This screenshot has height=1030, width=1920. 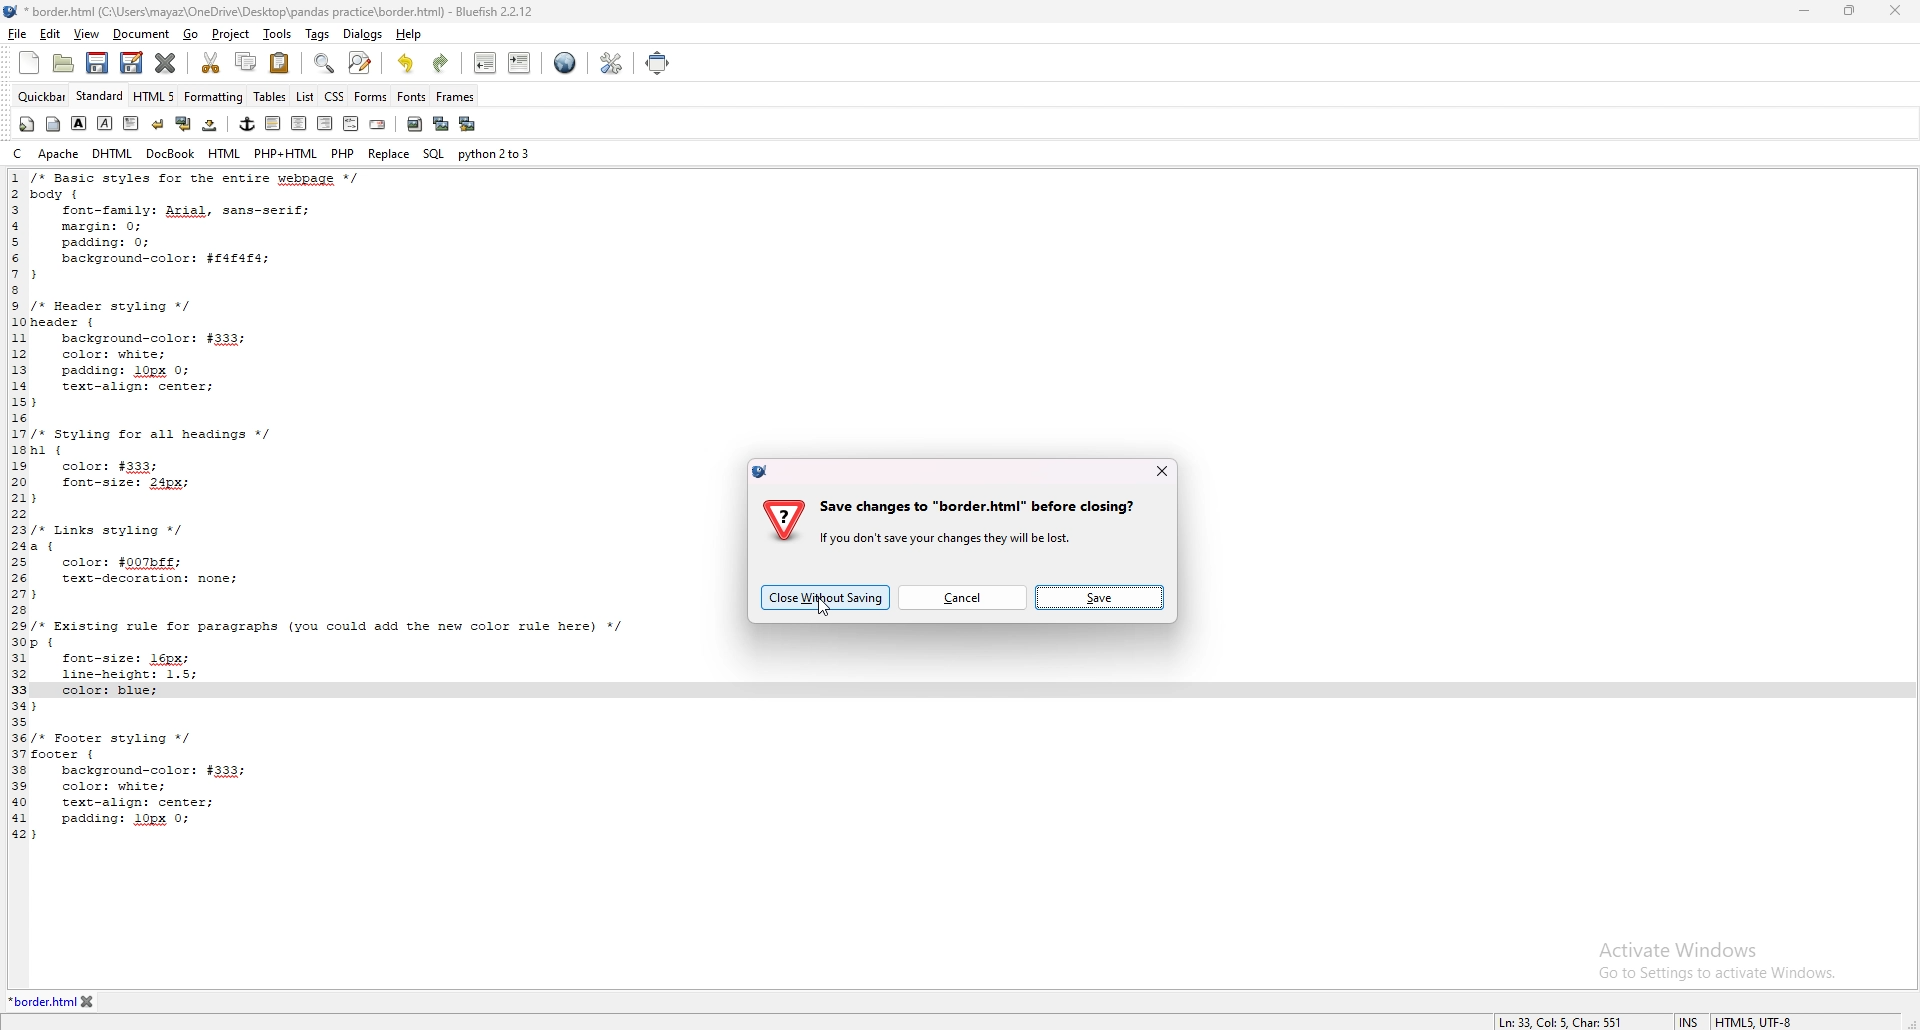 I want to click on email, so click(x=377, y=125).